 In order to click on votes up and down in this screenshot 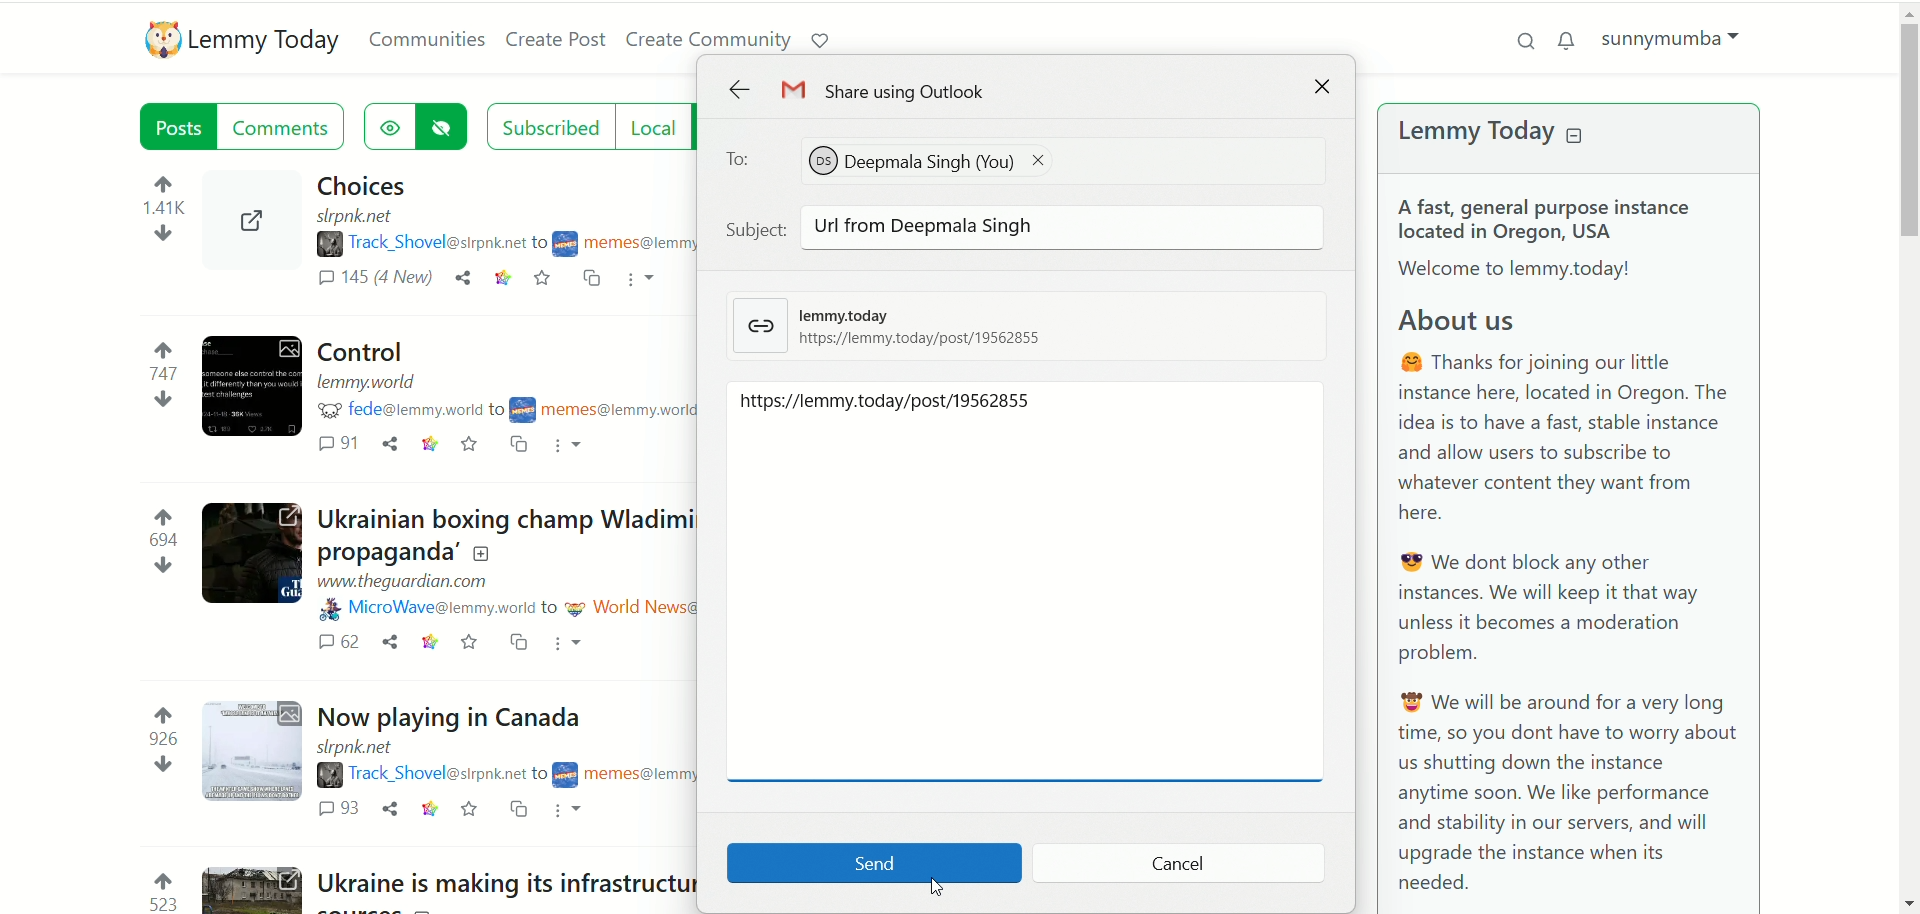, I will do `click(164, 211)`.